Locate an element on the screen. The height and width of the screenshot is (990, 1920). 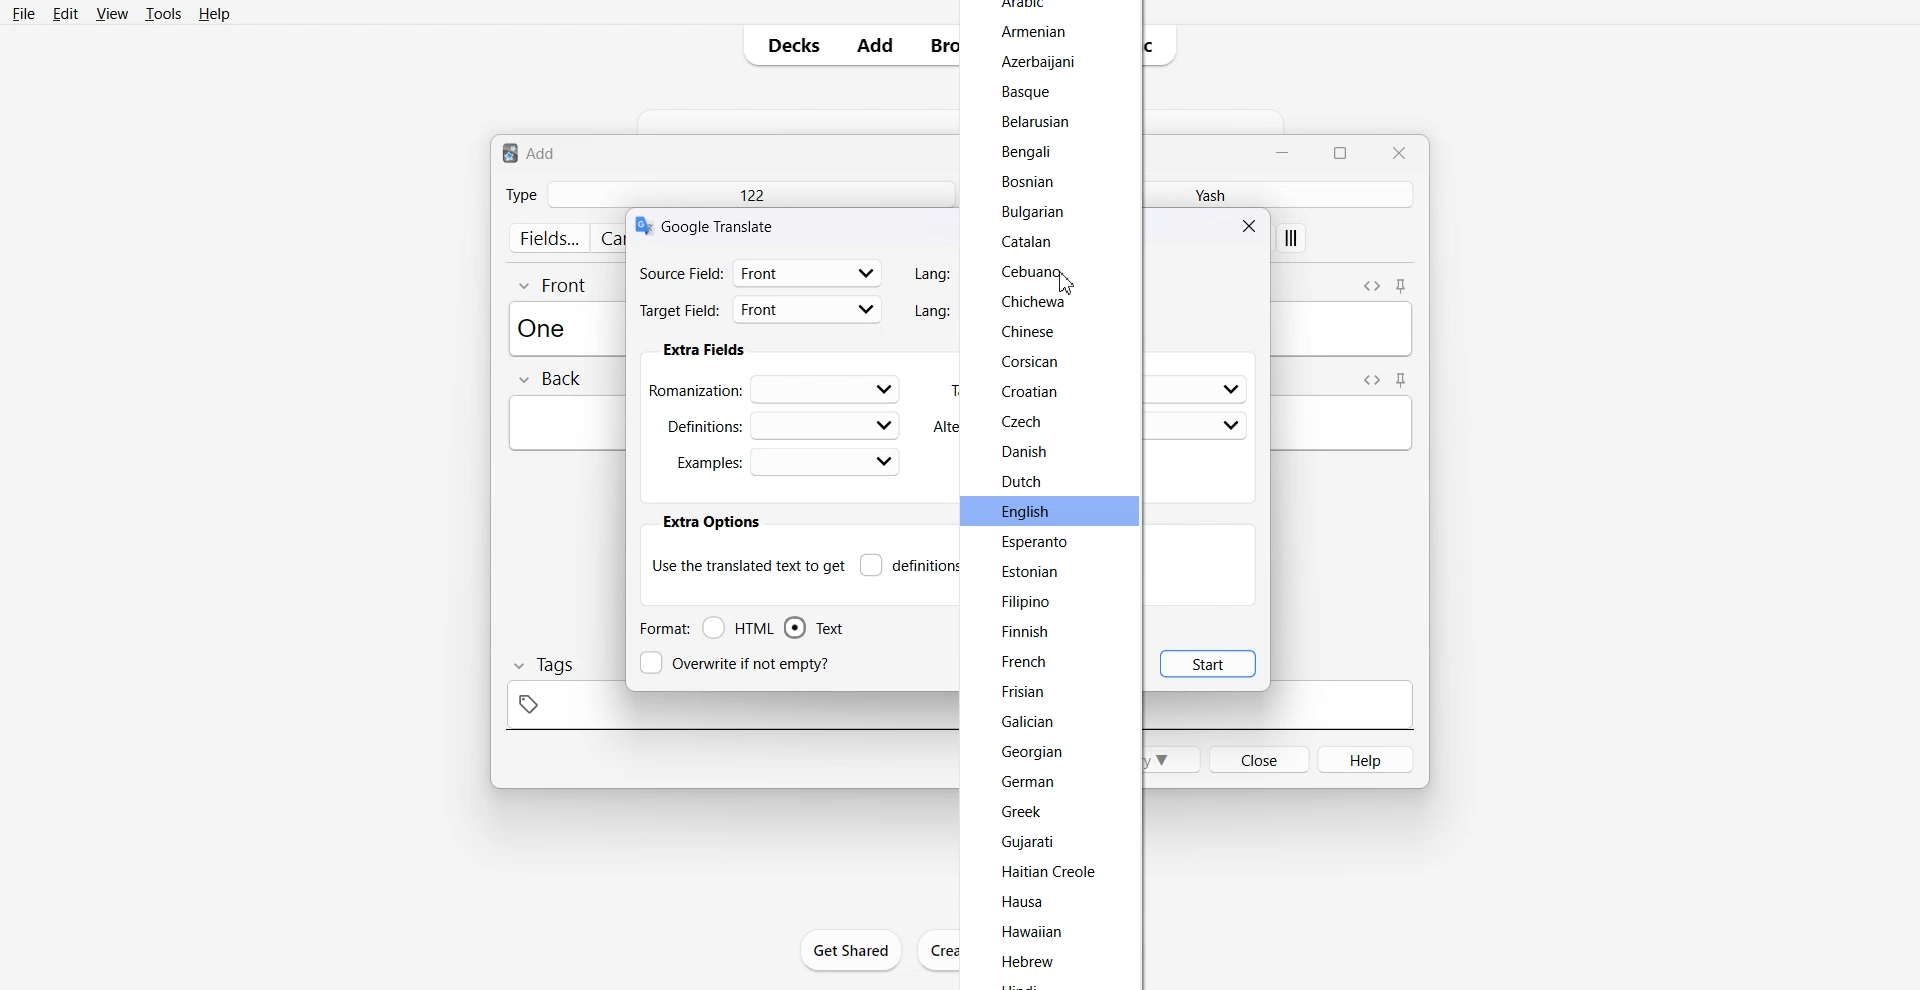
fields  is located at coordinates (548, 238).